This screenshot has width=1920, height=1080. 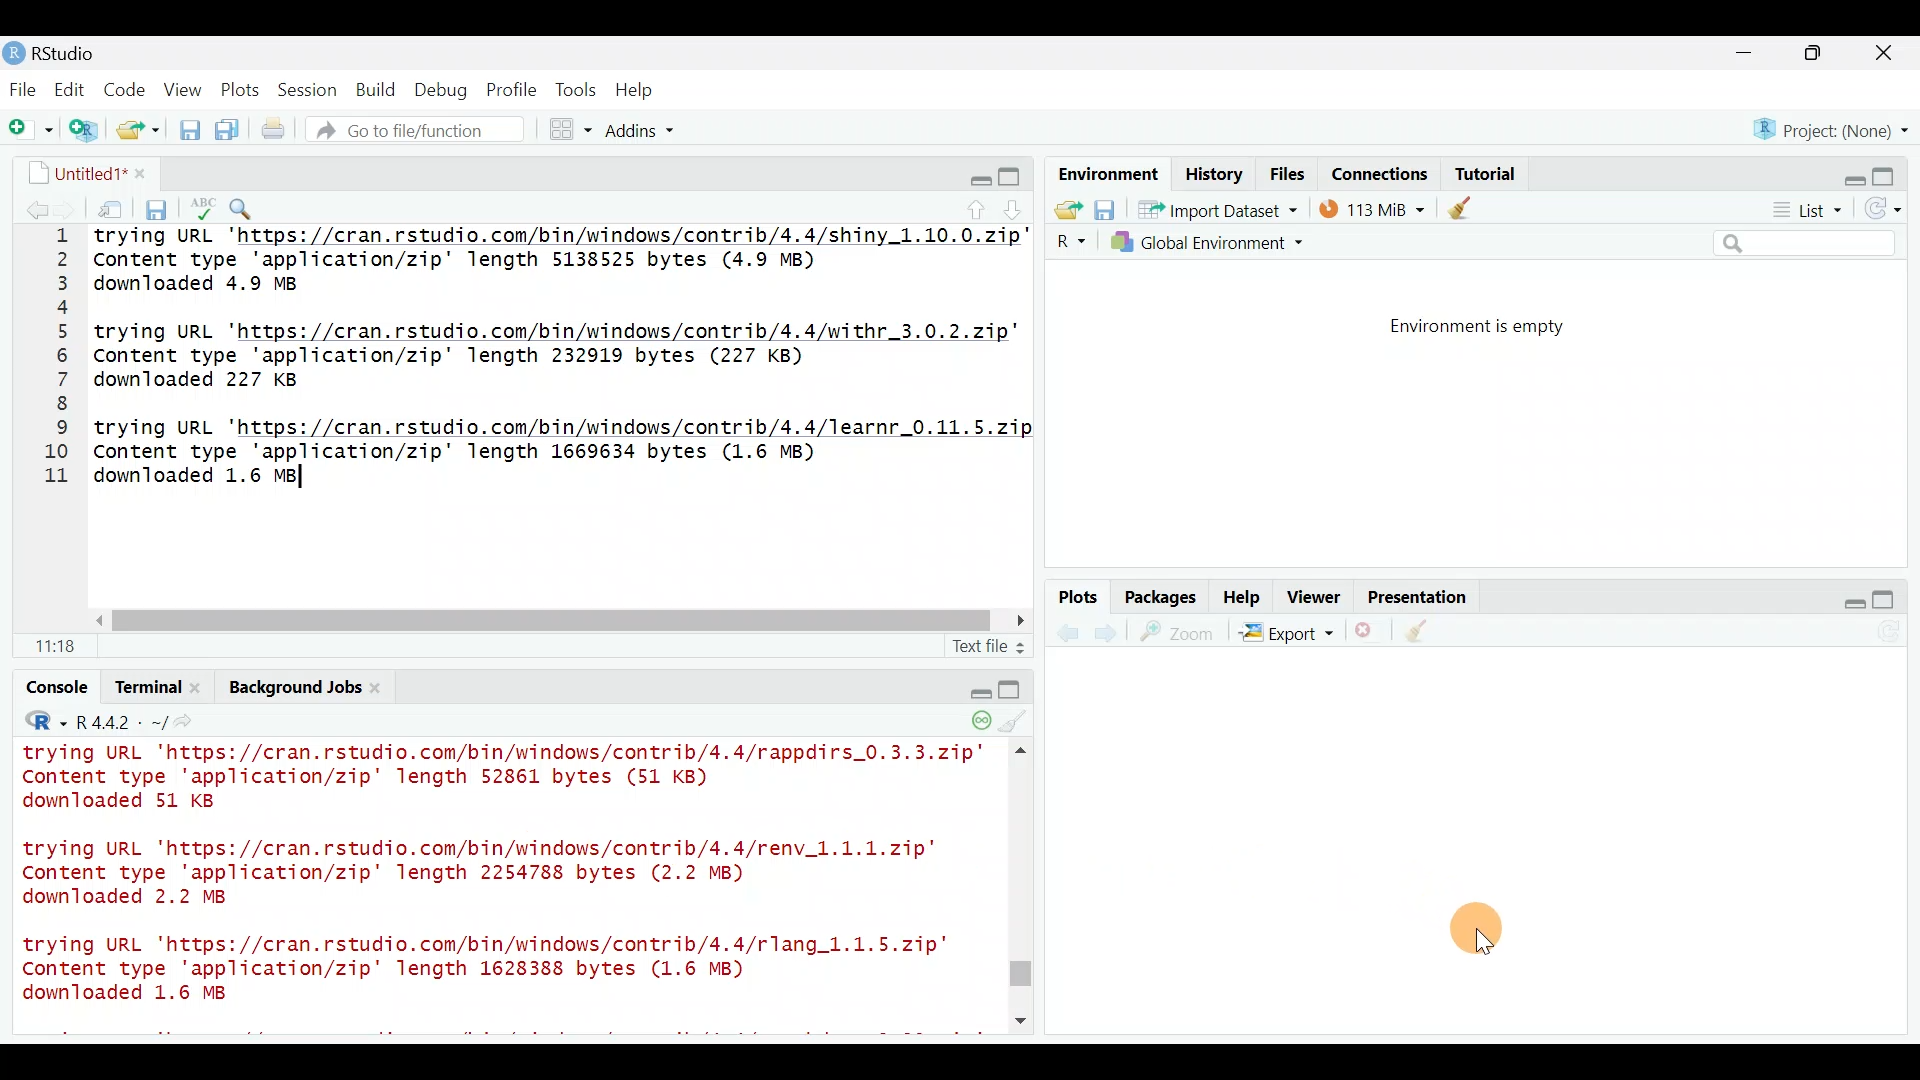 What do you see at coordinates (382, 687) in the screenshot?
I see `close background jobs` at bounding box center [382, 687].